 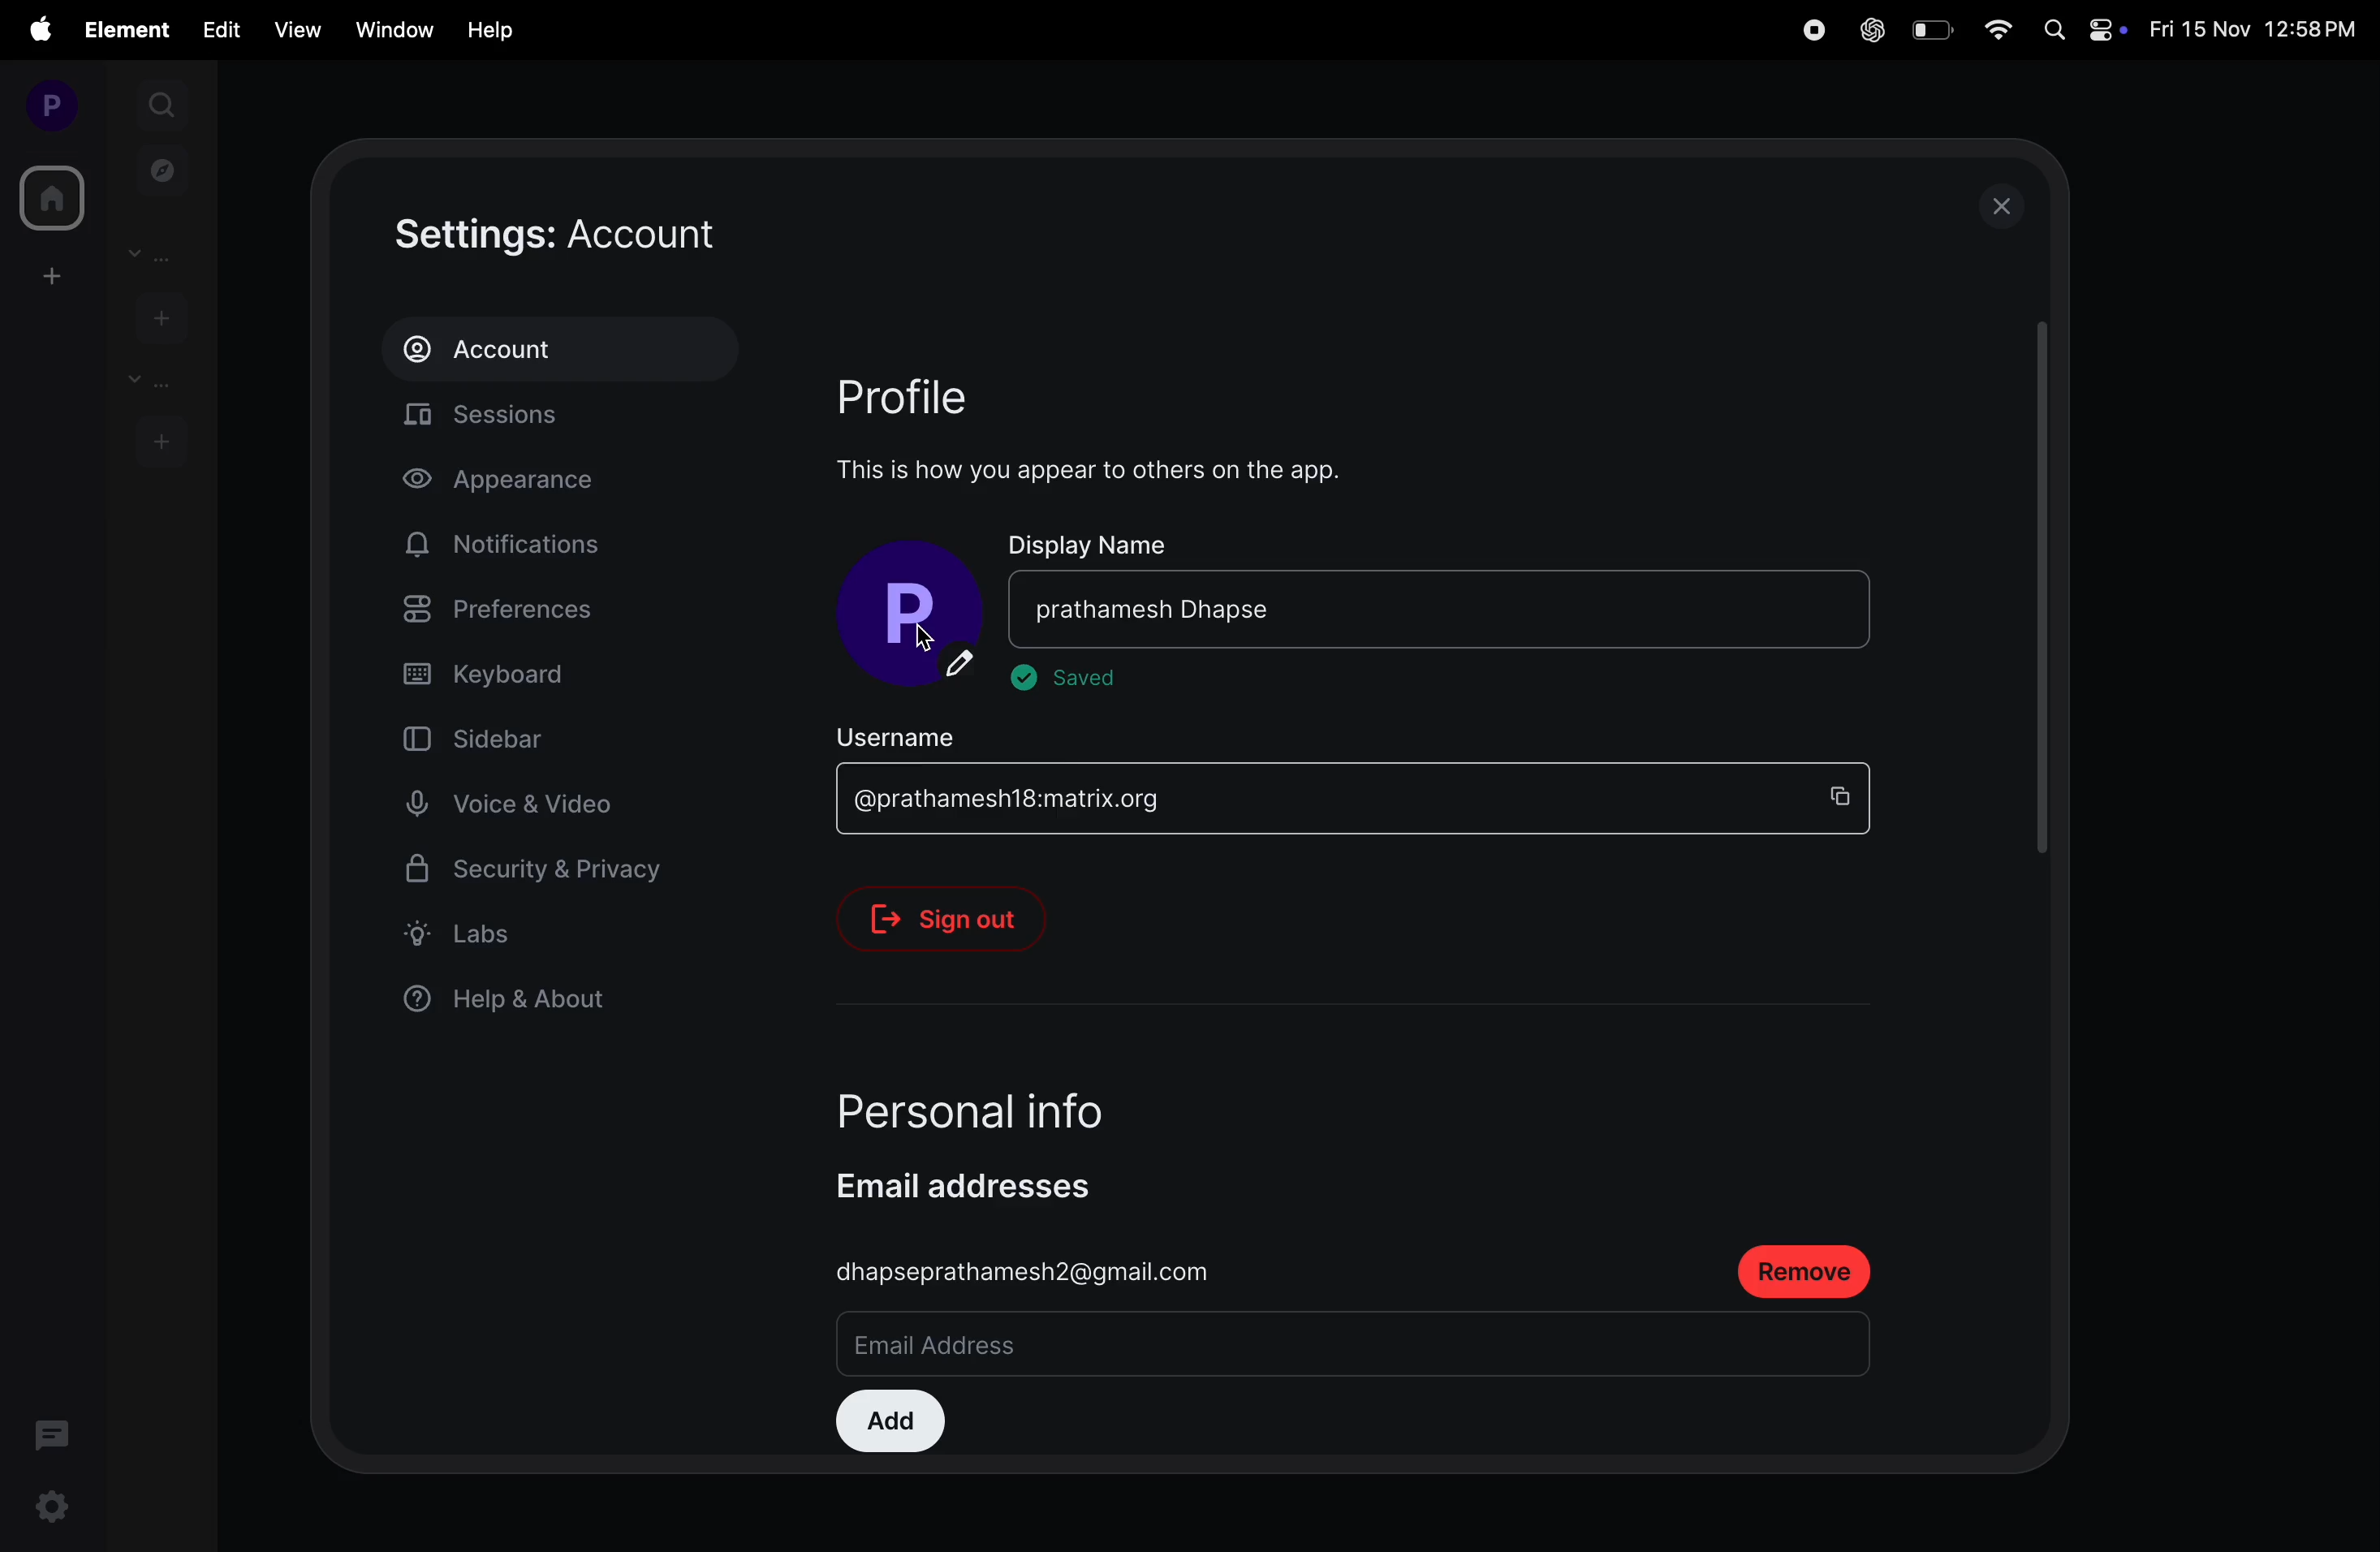 What do you see at coordinates (517, 1003) in the screenshot?
I see `help and anout` at bounding box center [517, 1003].